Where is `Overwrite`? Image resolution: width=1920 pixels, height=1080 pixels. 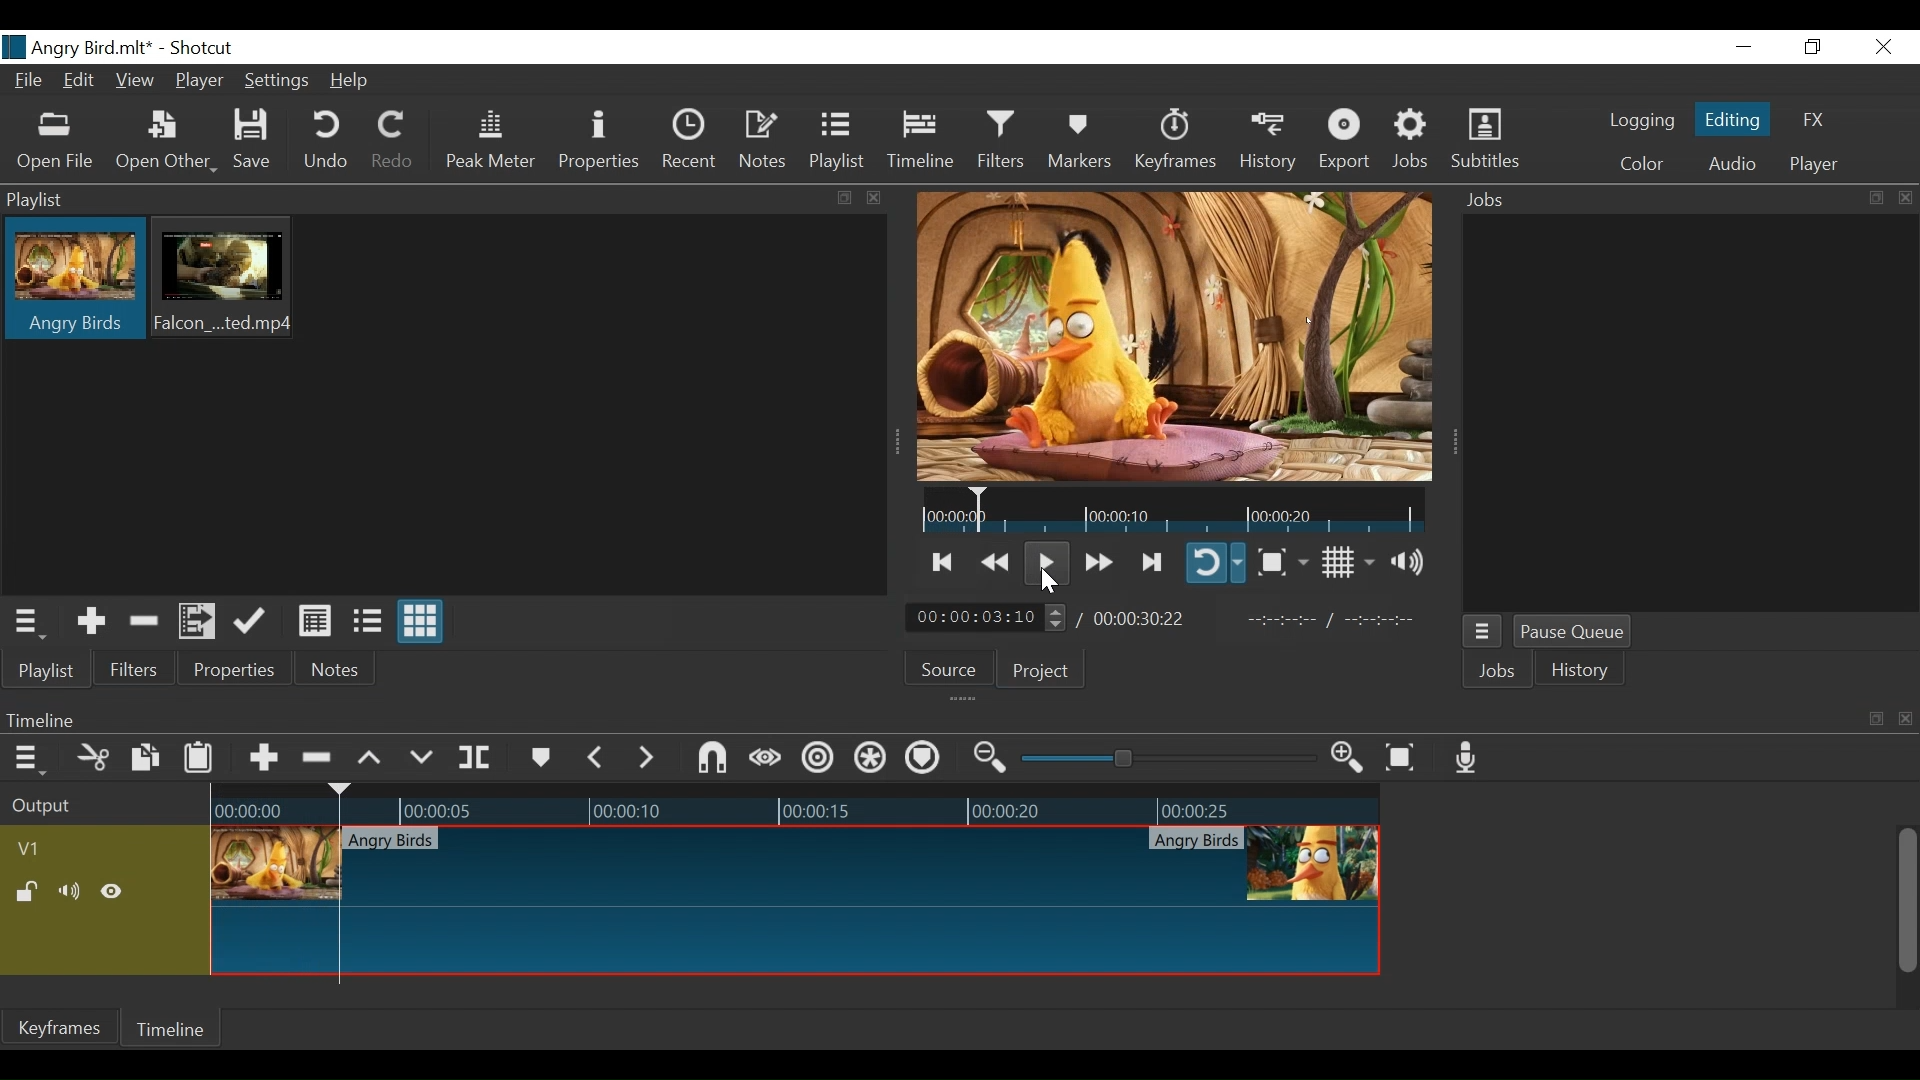 Overwrite is located at coordinates (421, 754).